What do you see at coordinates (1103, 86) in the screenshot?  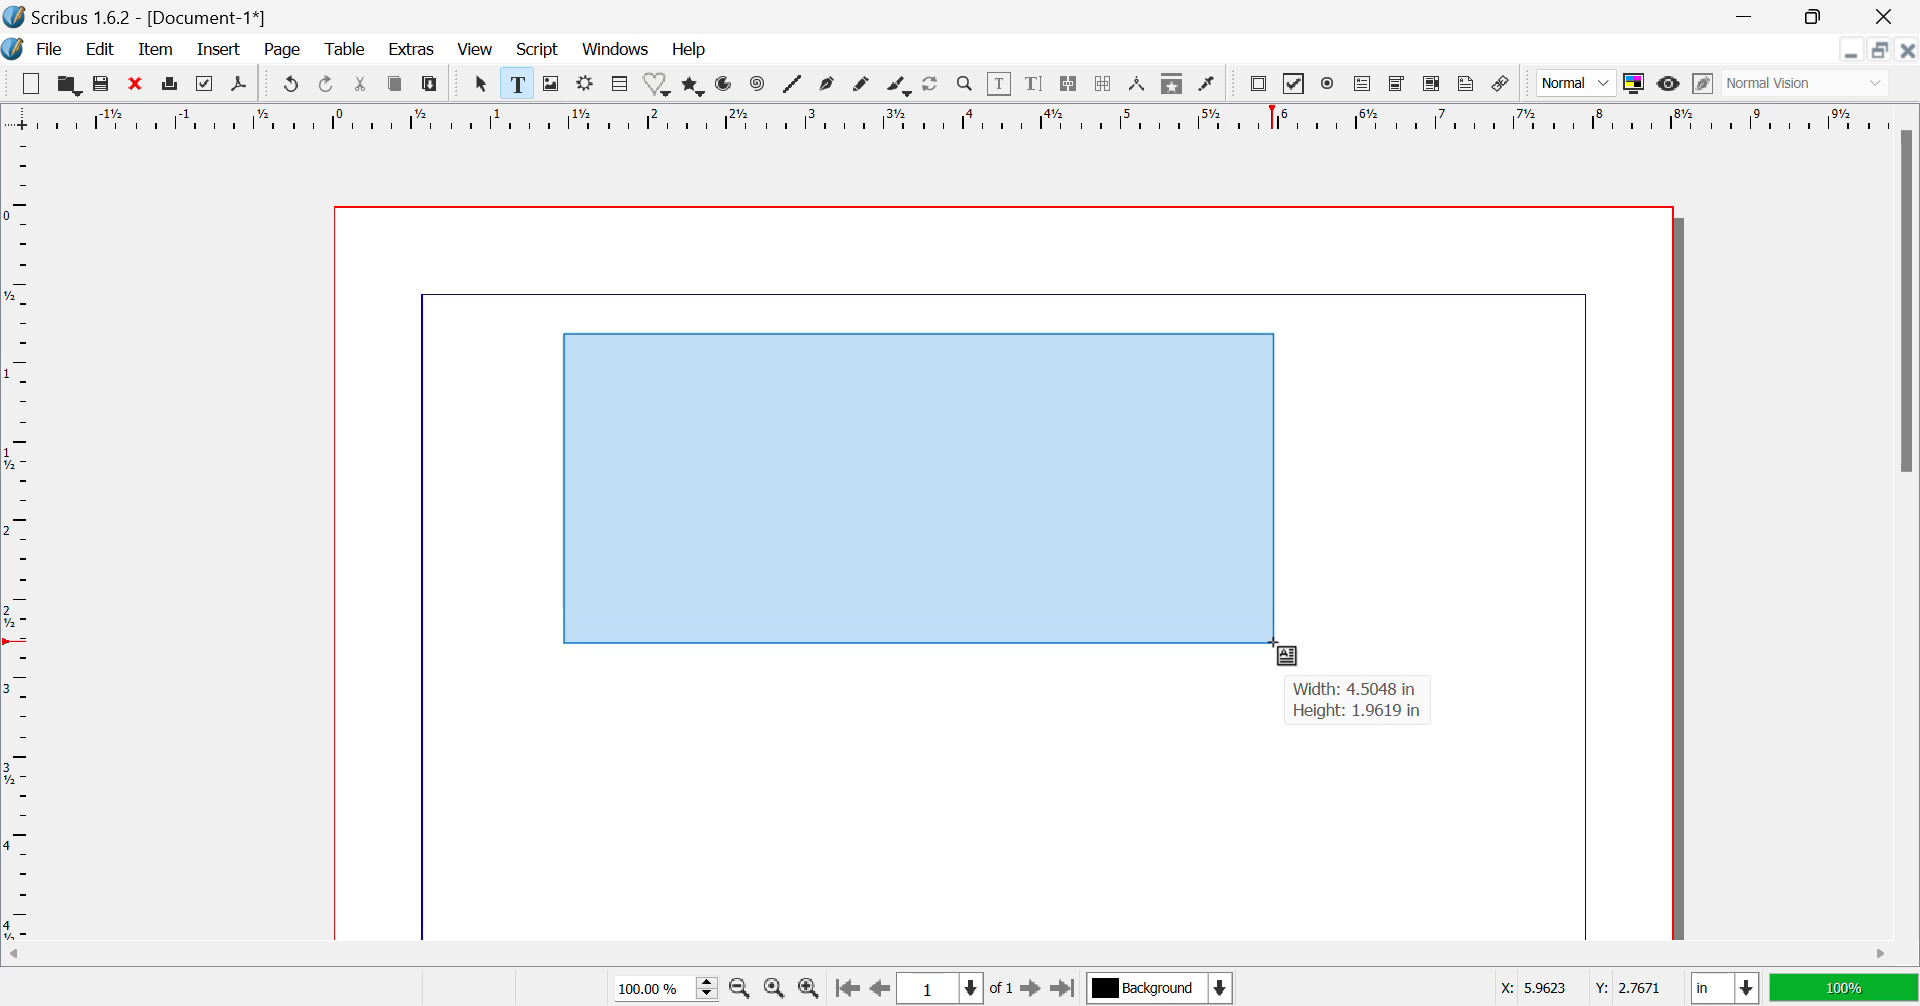 I see `Delink Text Frame` at bounding box center [1103, 86].